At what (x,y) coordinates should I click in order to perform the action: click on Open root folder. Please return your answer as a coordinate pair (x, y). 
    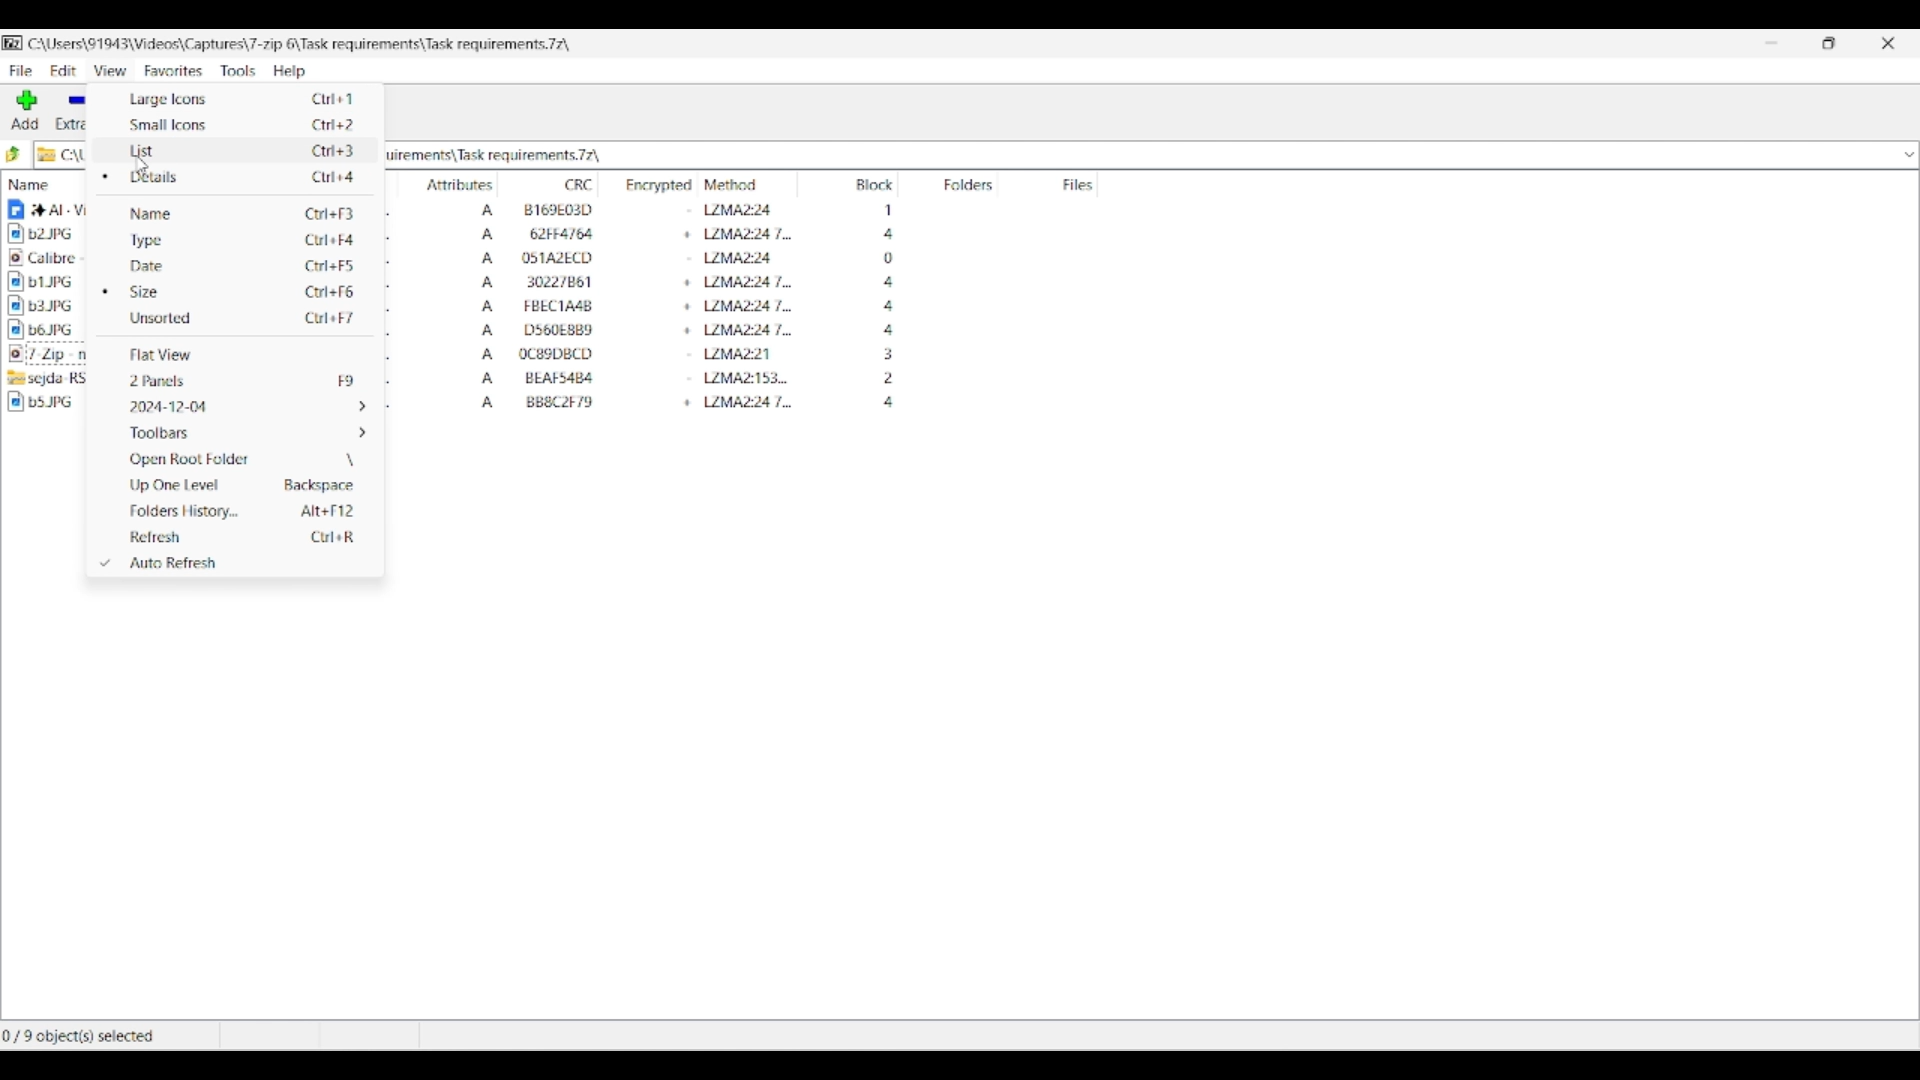
    Looking at the image, I should click on (243, 459).